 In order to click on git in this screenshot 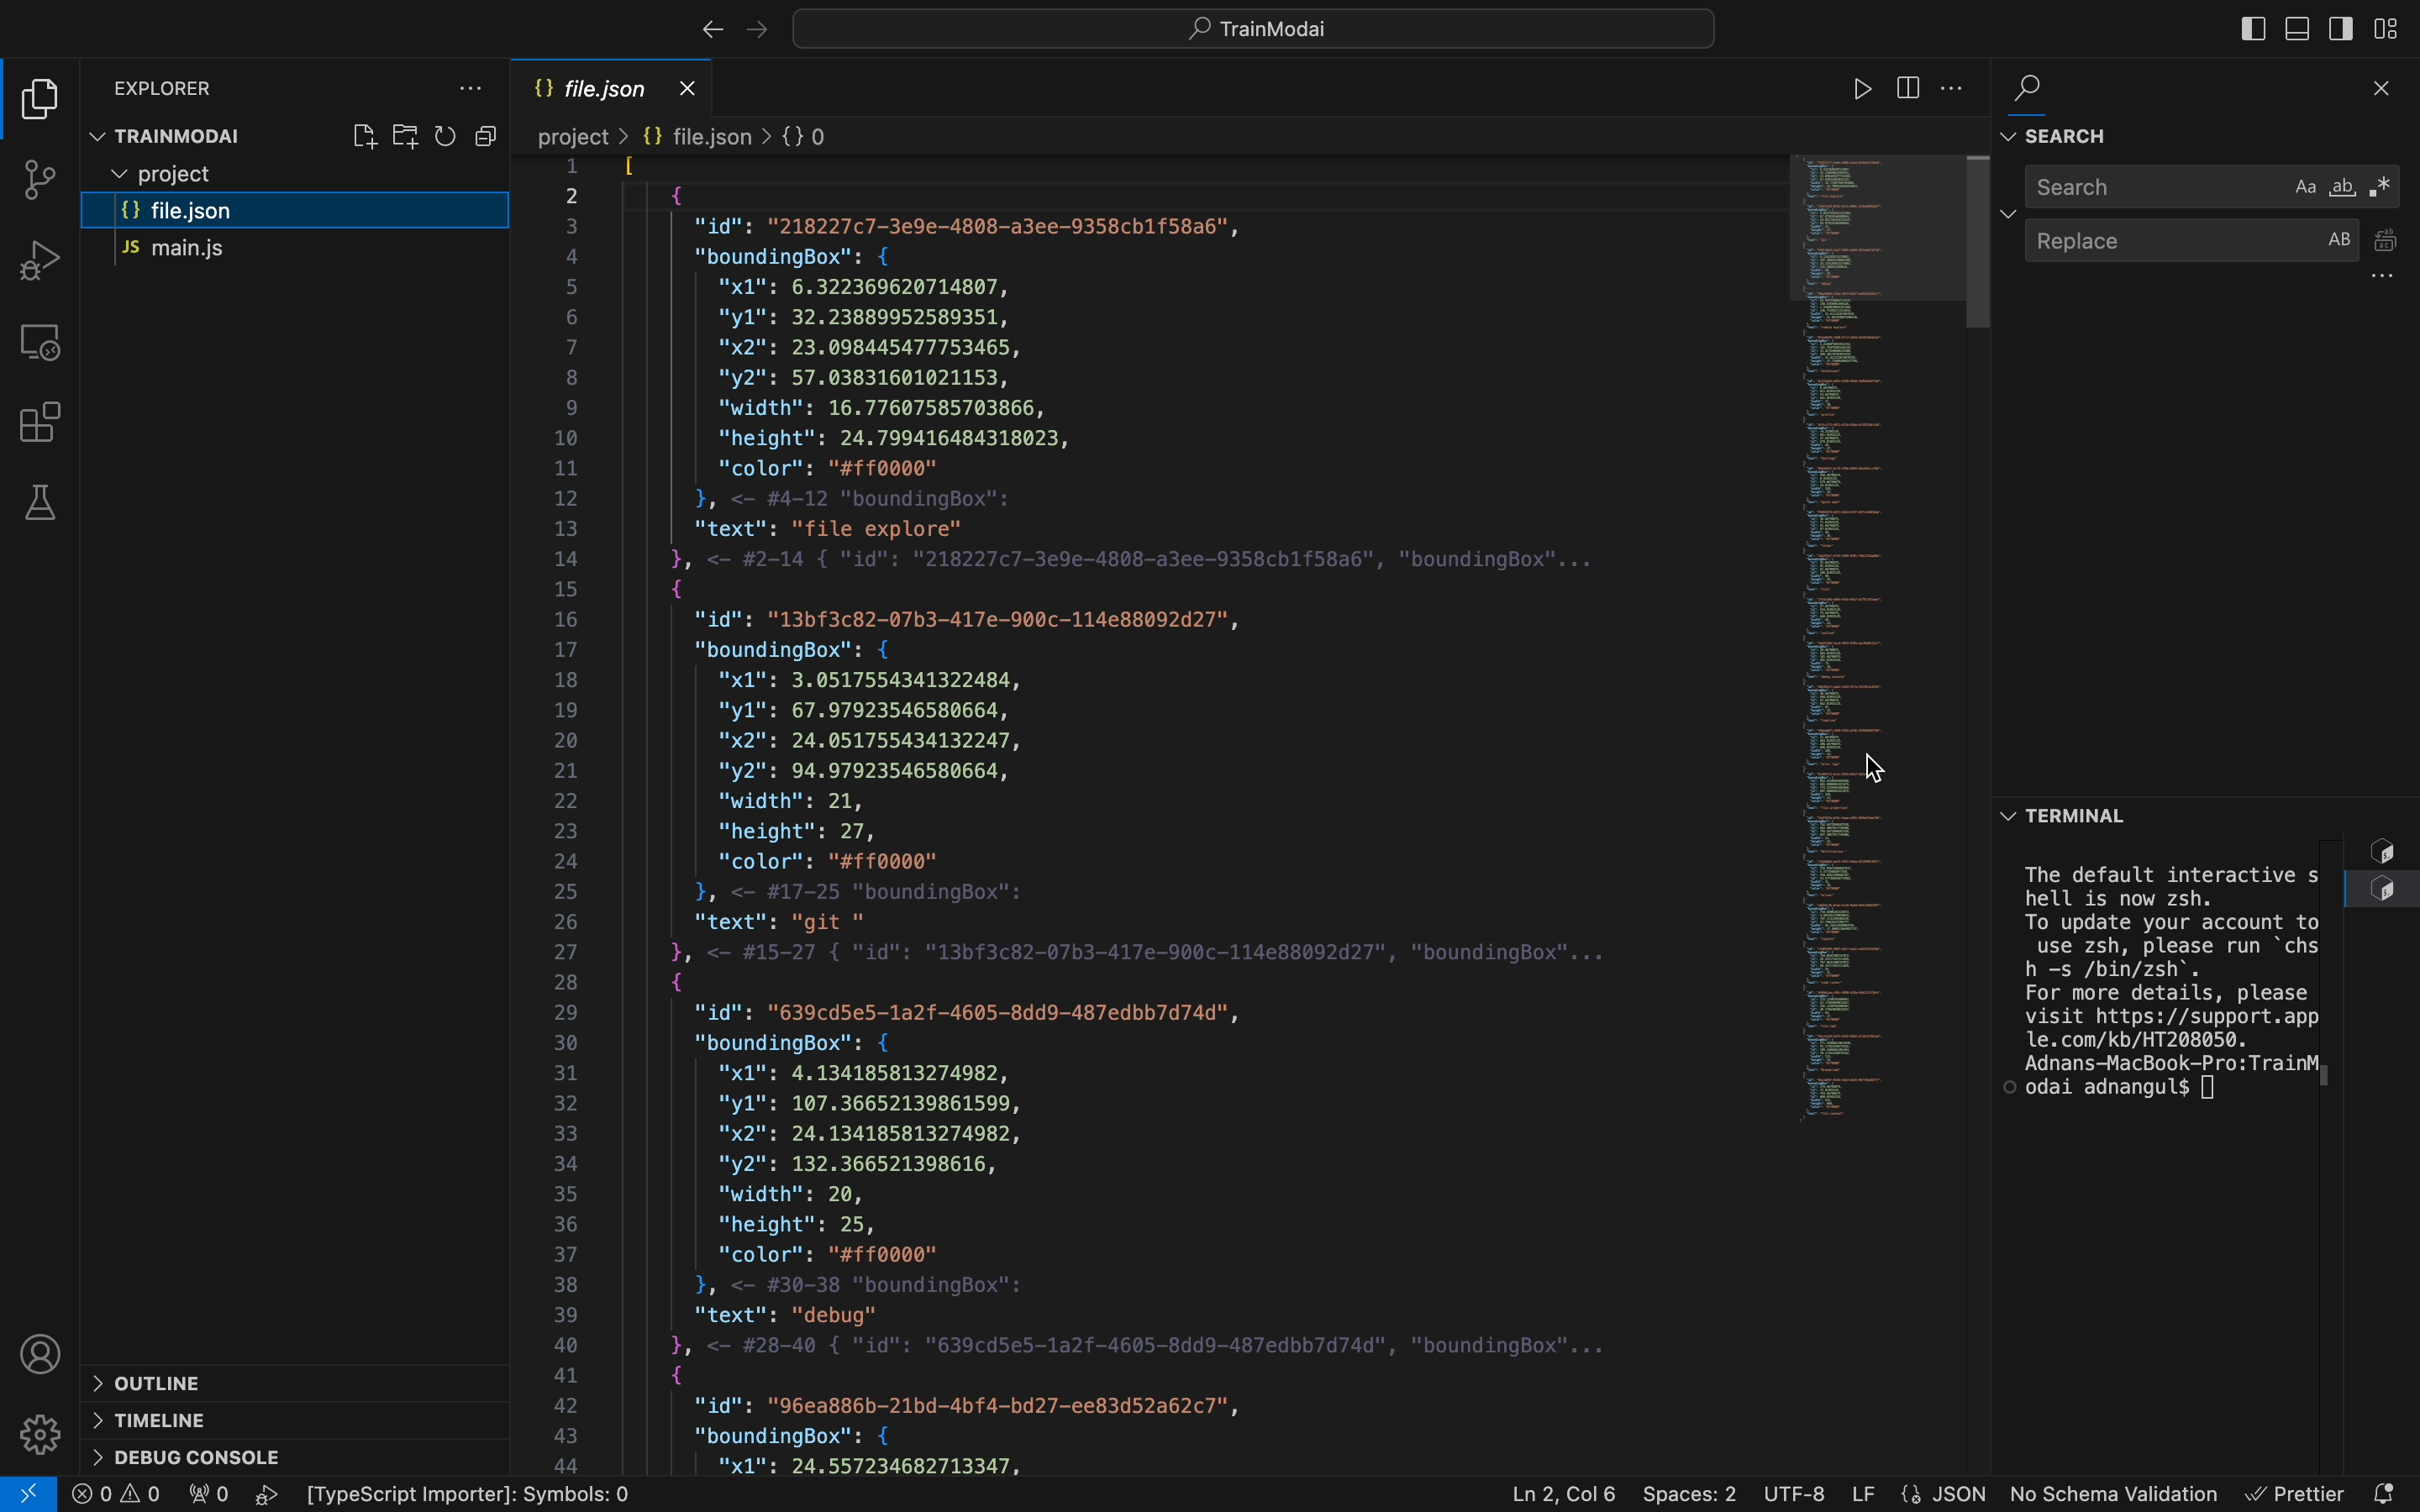, I will do `click(32, 183)`.